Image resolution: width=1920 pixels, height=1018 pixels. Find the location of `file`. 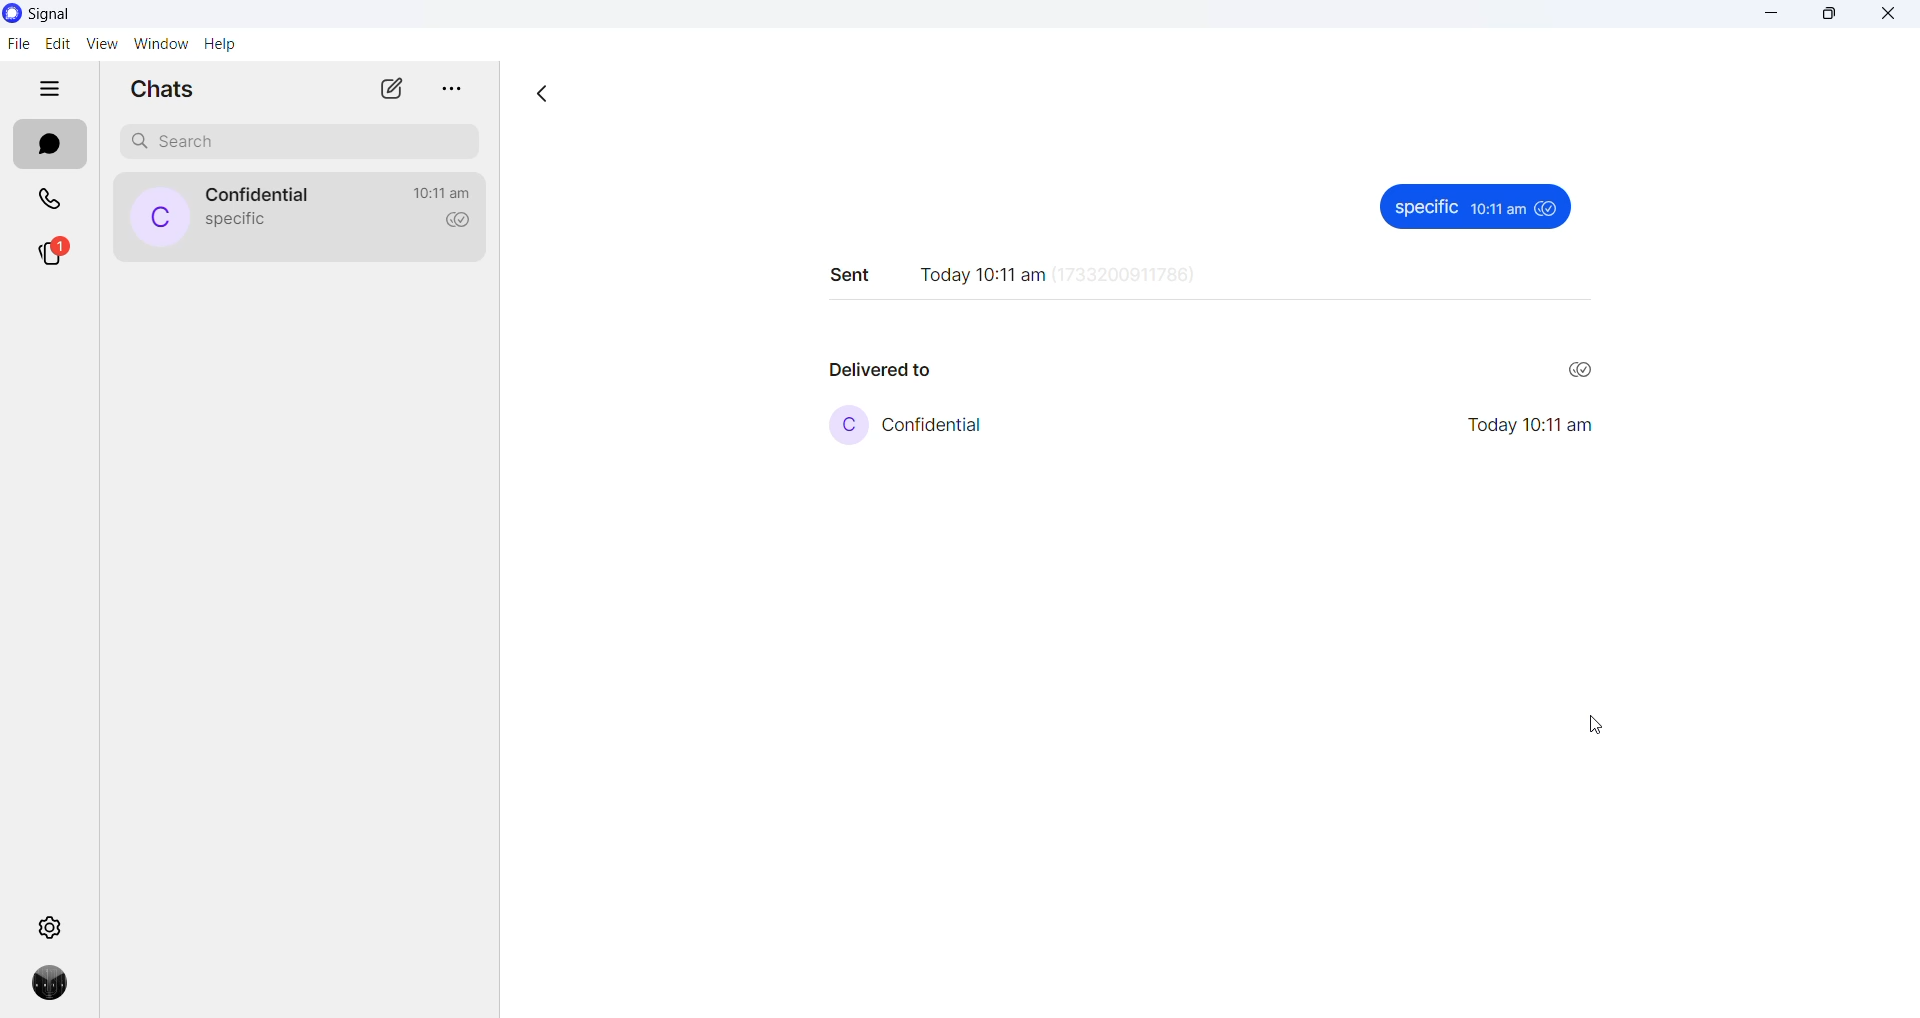

file is located at coordinates (20, 46).